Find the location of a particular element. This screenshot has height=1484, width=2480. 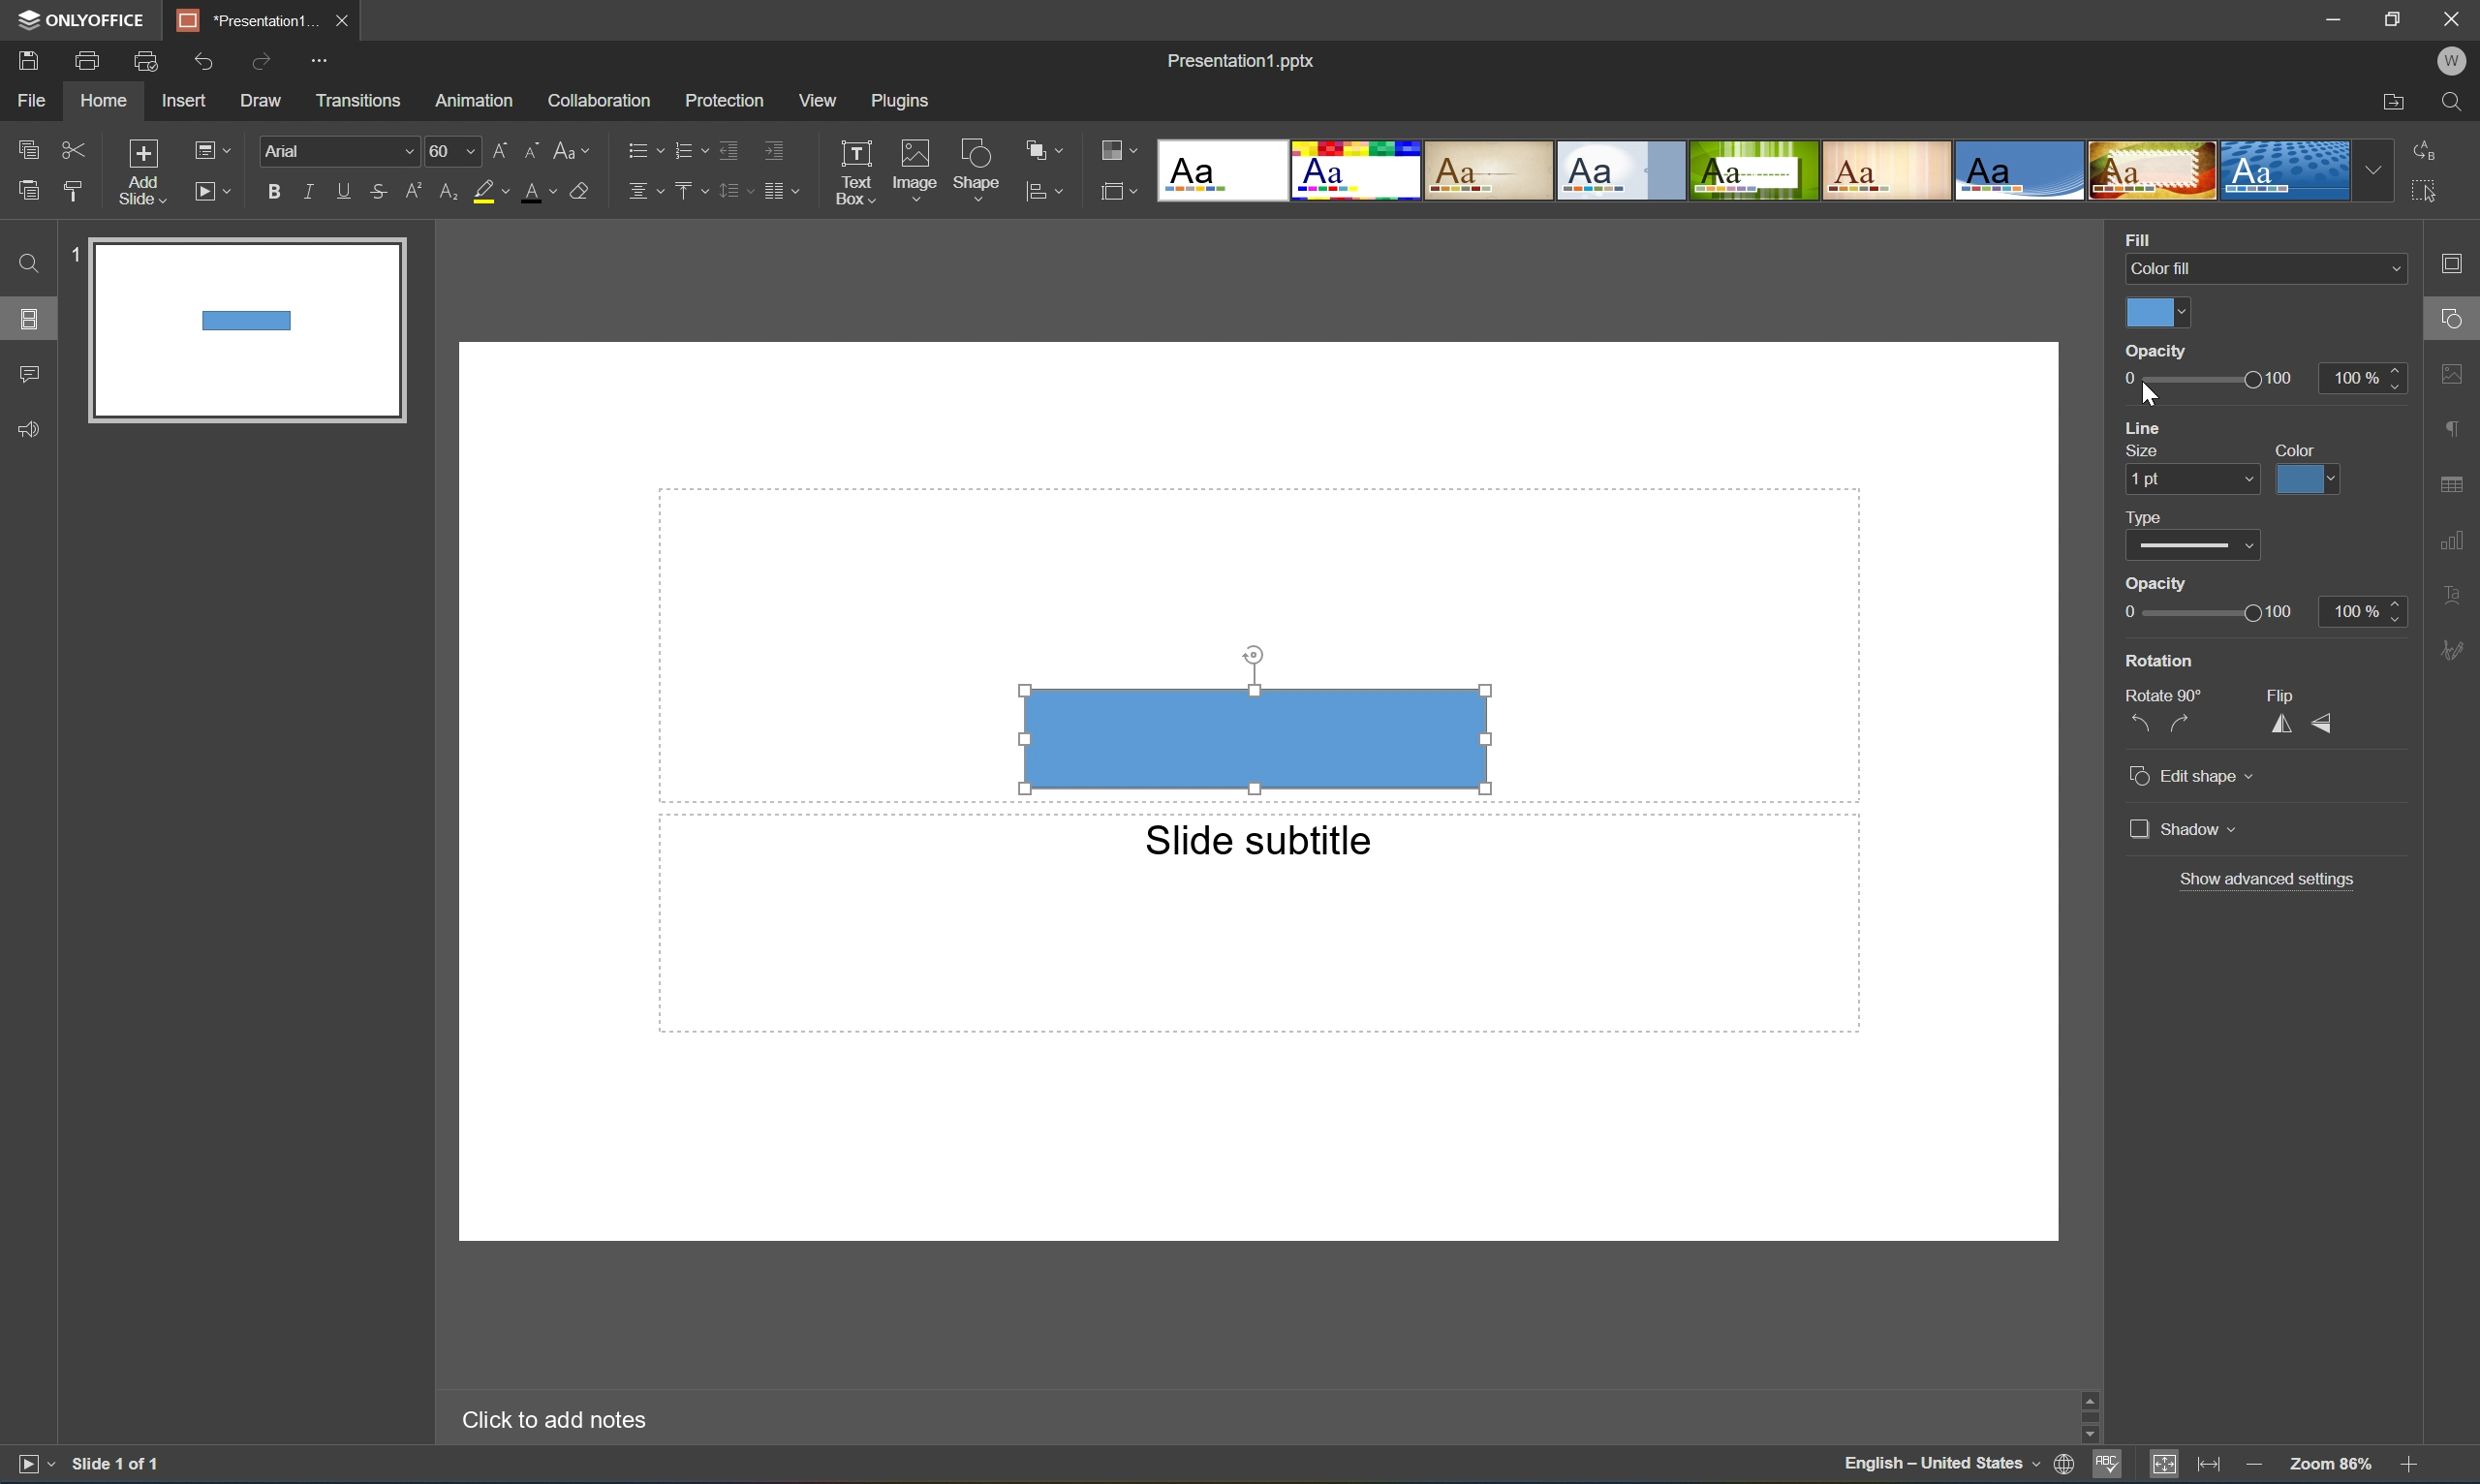

Fit to width is located at coordinates (2209, 1466).